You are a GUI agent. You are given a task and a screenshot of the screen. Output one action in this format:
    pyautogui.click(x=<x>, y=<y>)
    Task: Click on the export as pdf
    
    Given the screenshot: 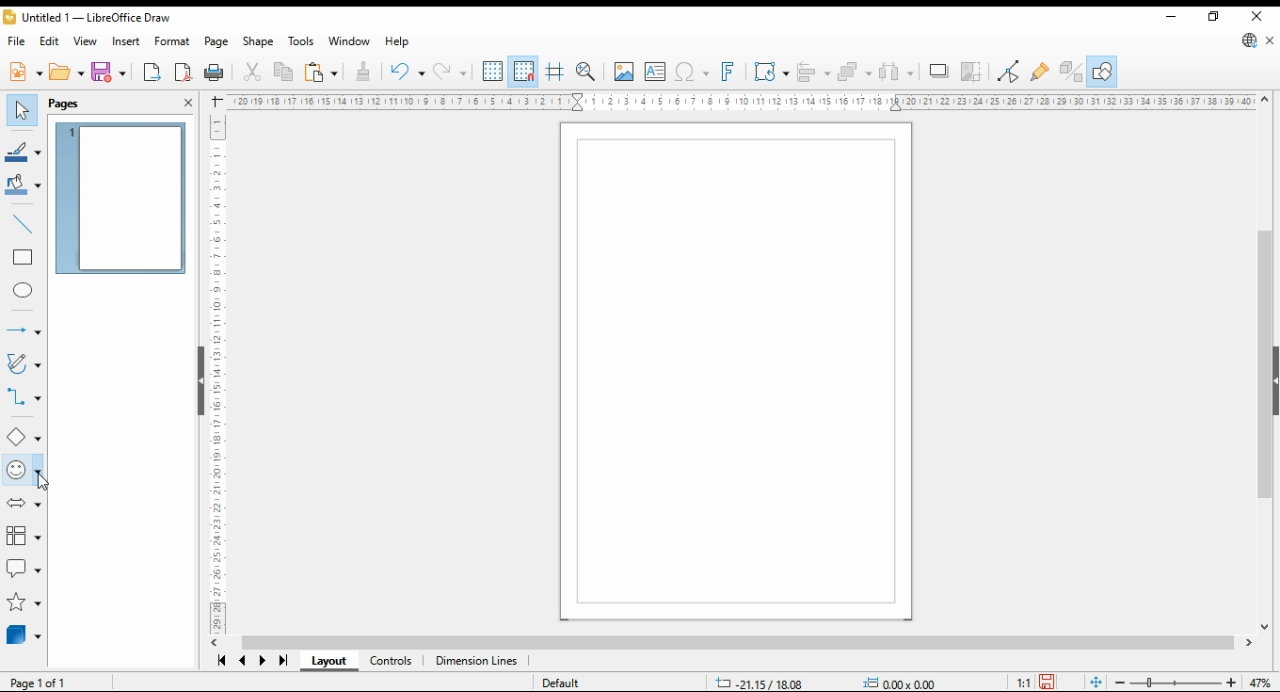 What is the action you would take?
    pyautogui.click(x=184, y=72)
    